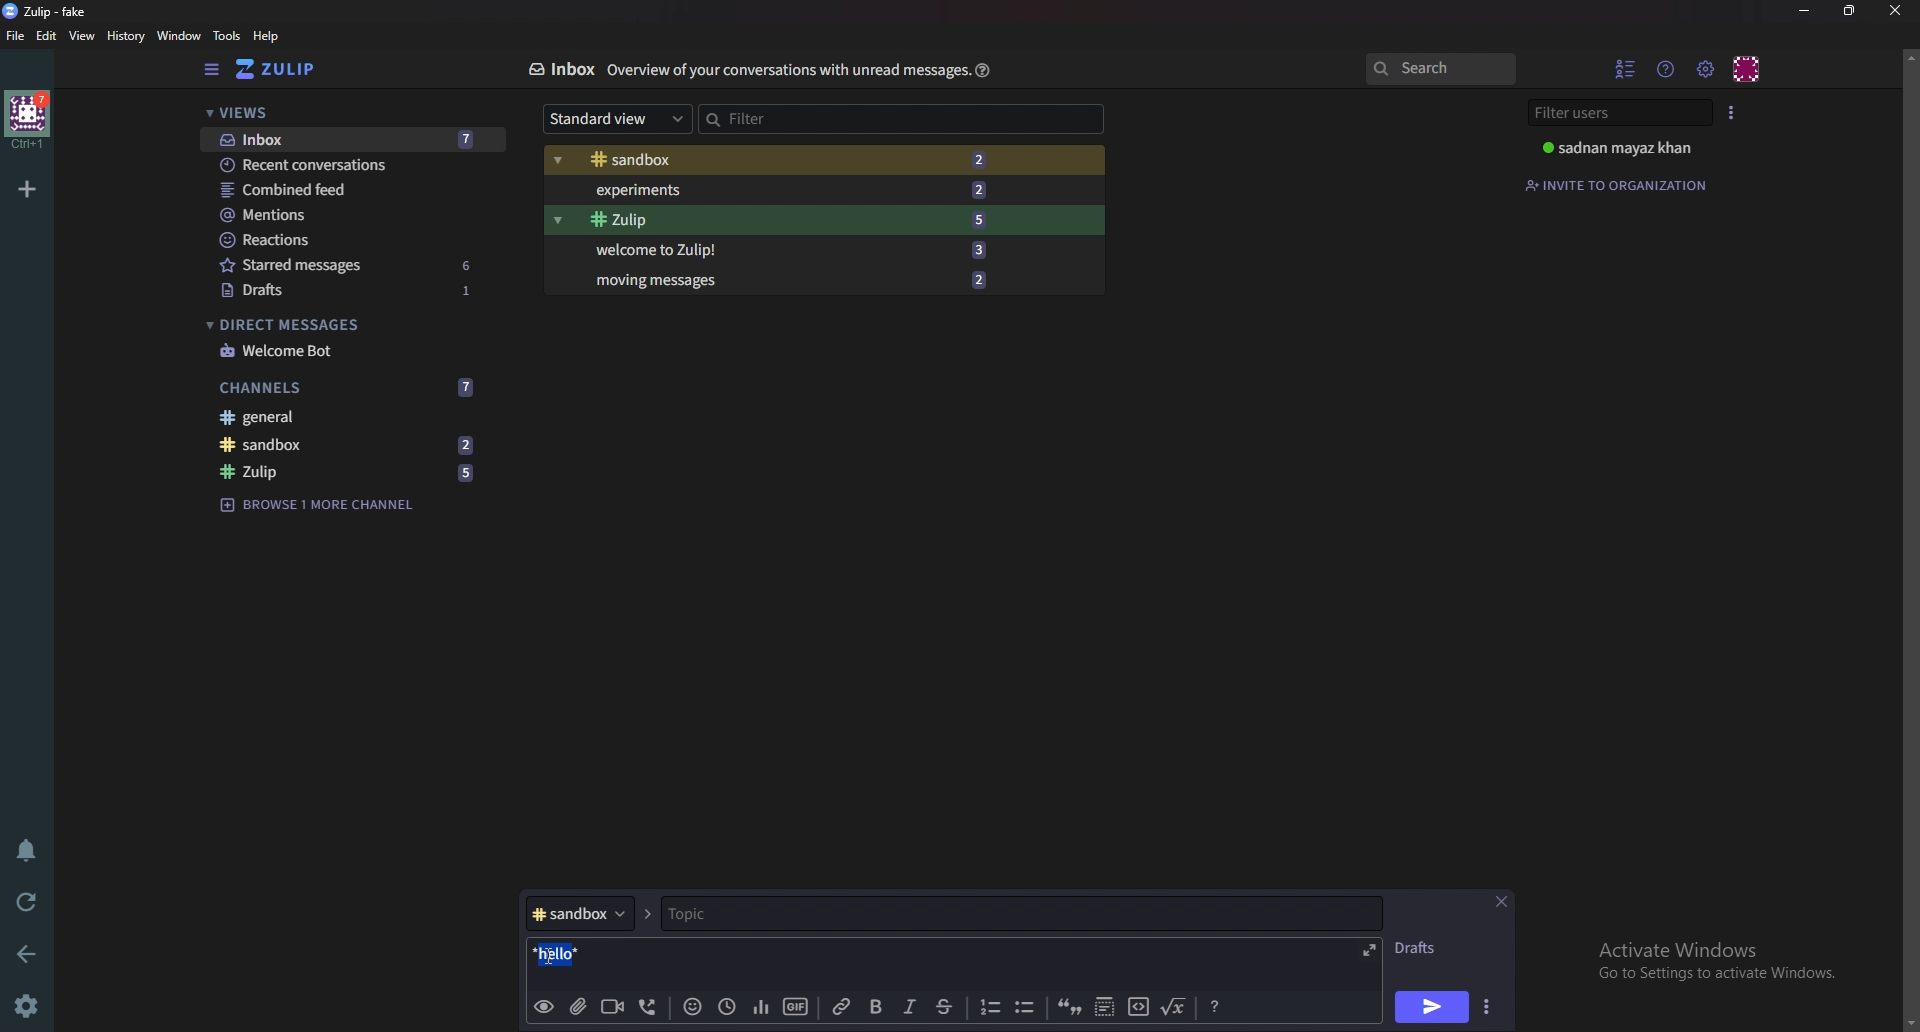 This screenshot has height=1032, width=1920. What do you see at coordinates (1735, 112) in the screenshot?
I see `User list style` at bounding box center [1735, 112].